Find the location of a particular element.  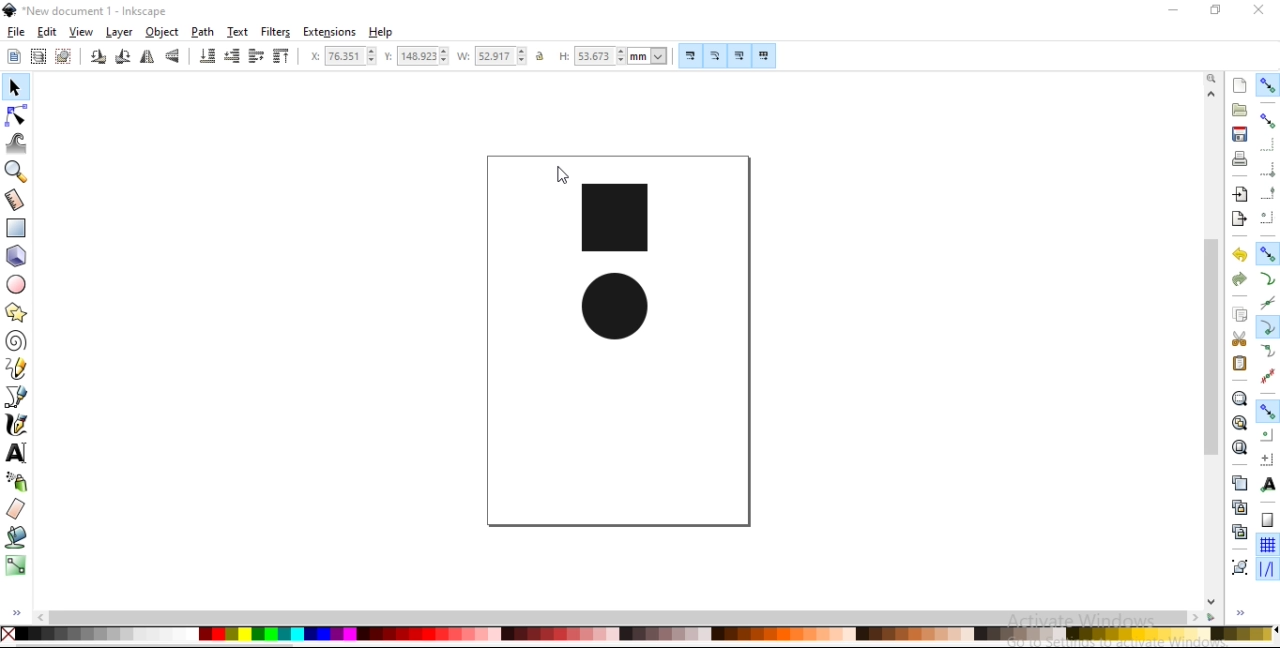

minimize is located at coordinates (1171, 9).